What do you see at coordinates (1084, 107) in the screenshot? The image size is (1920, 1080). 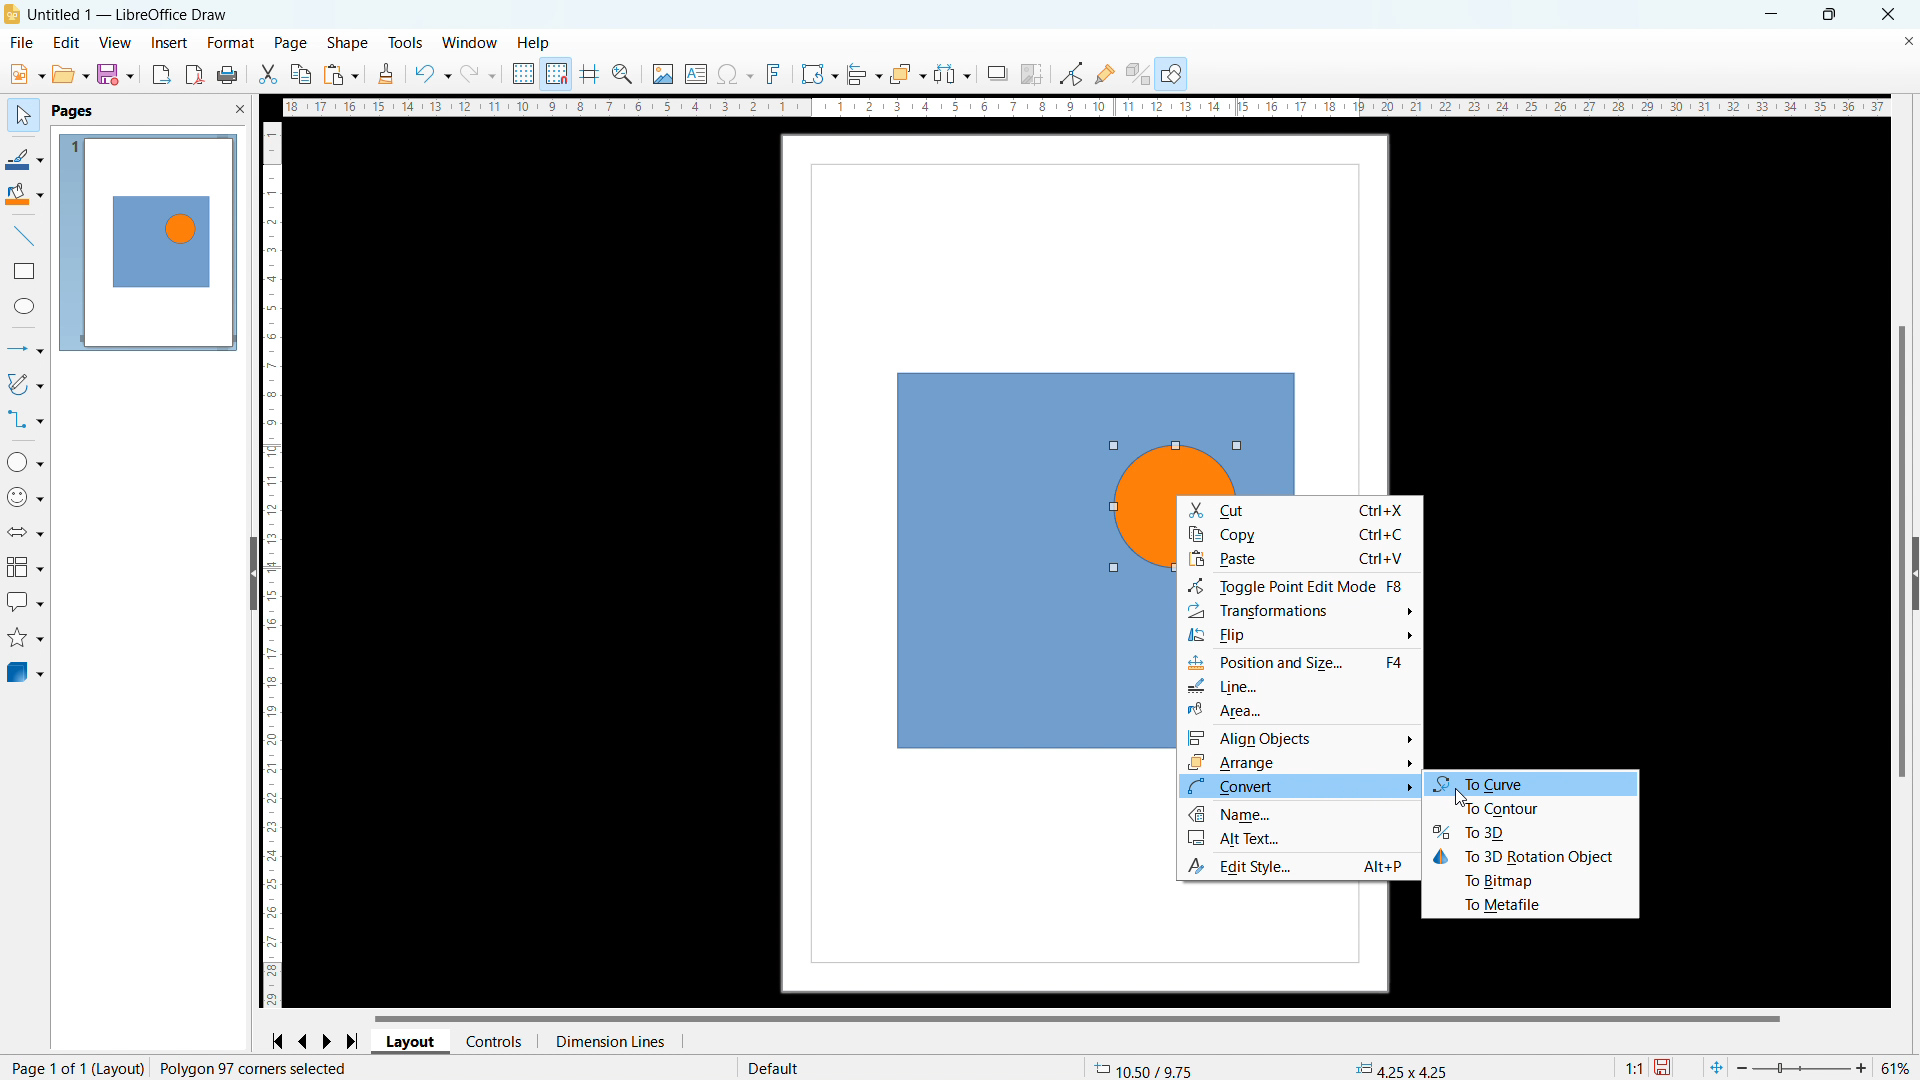 I see `horizontal ruler` at bounding box center [1084, 107].